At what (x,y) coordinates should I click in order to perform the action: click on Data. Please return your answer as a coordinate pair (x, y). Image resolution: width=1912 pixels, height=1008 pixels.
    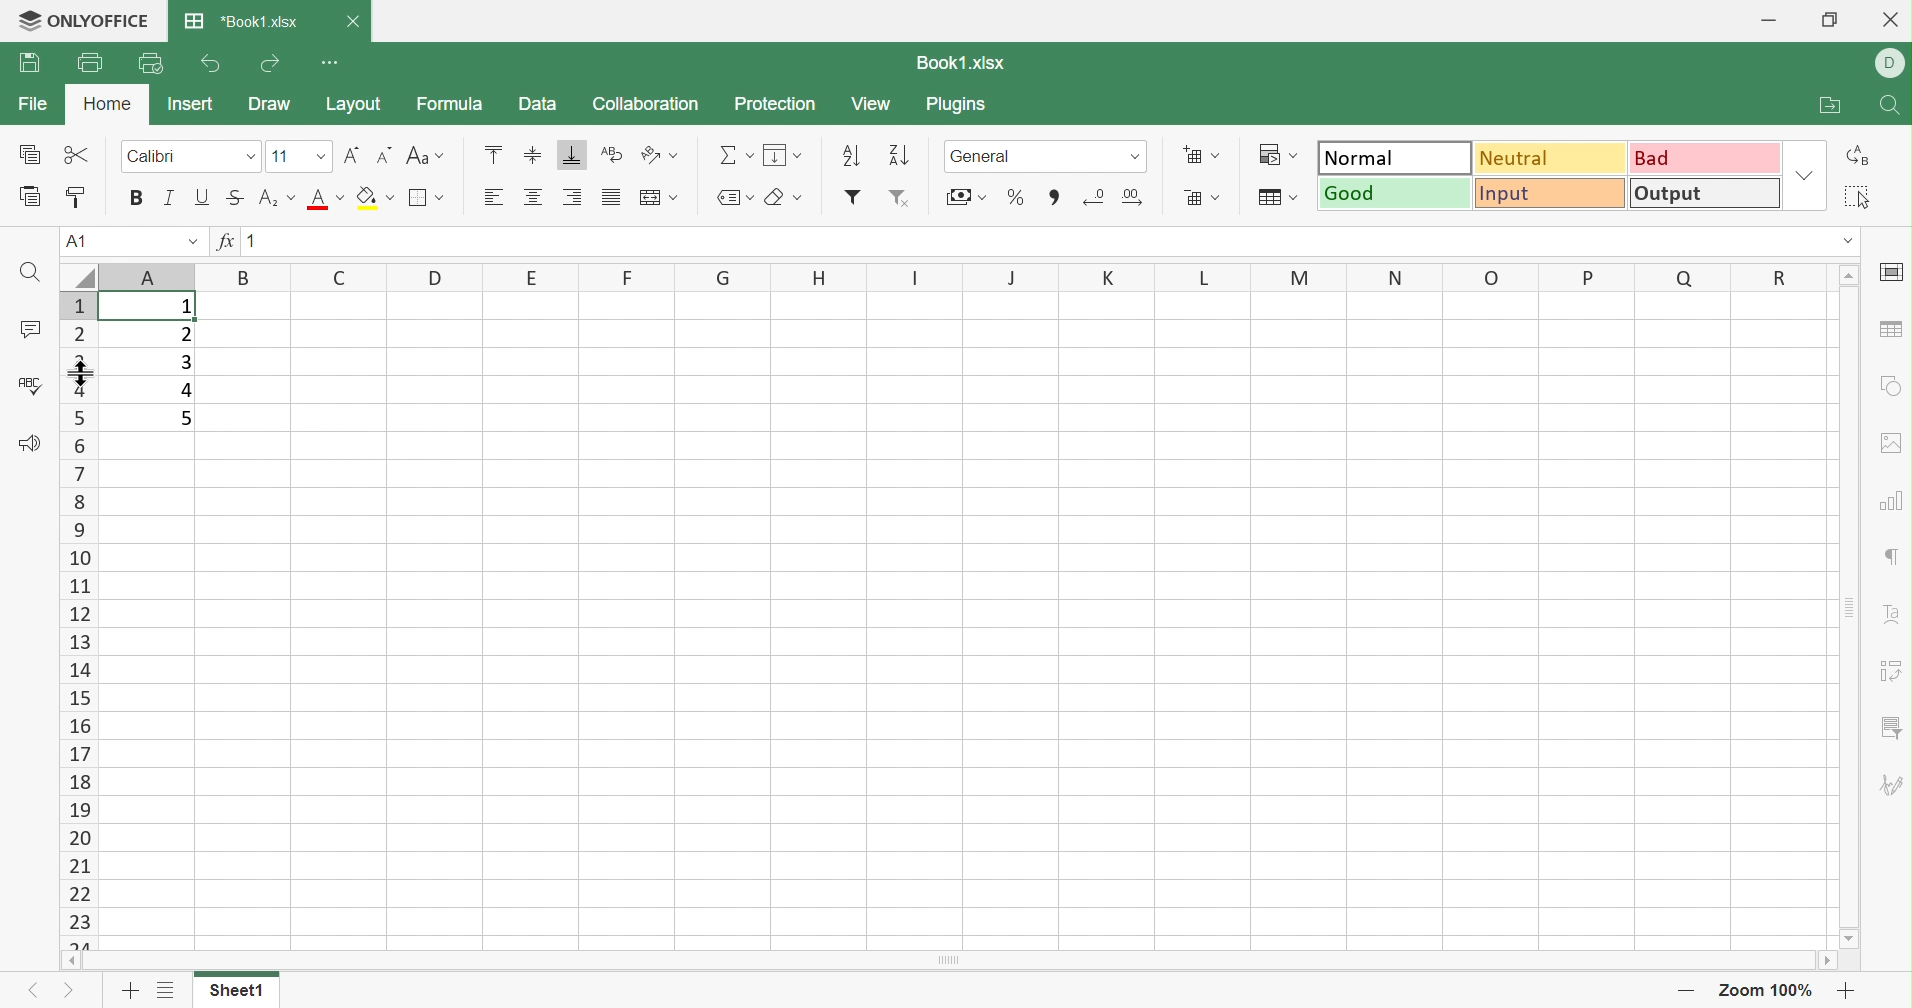
    Looking at the image, I should click on (536, 105).